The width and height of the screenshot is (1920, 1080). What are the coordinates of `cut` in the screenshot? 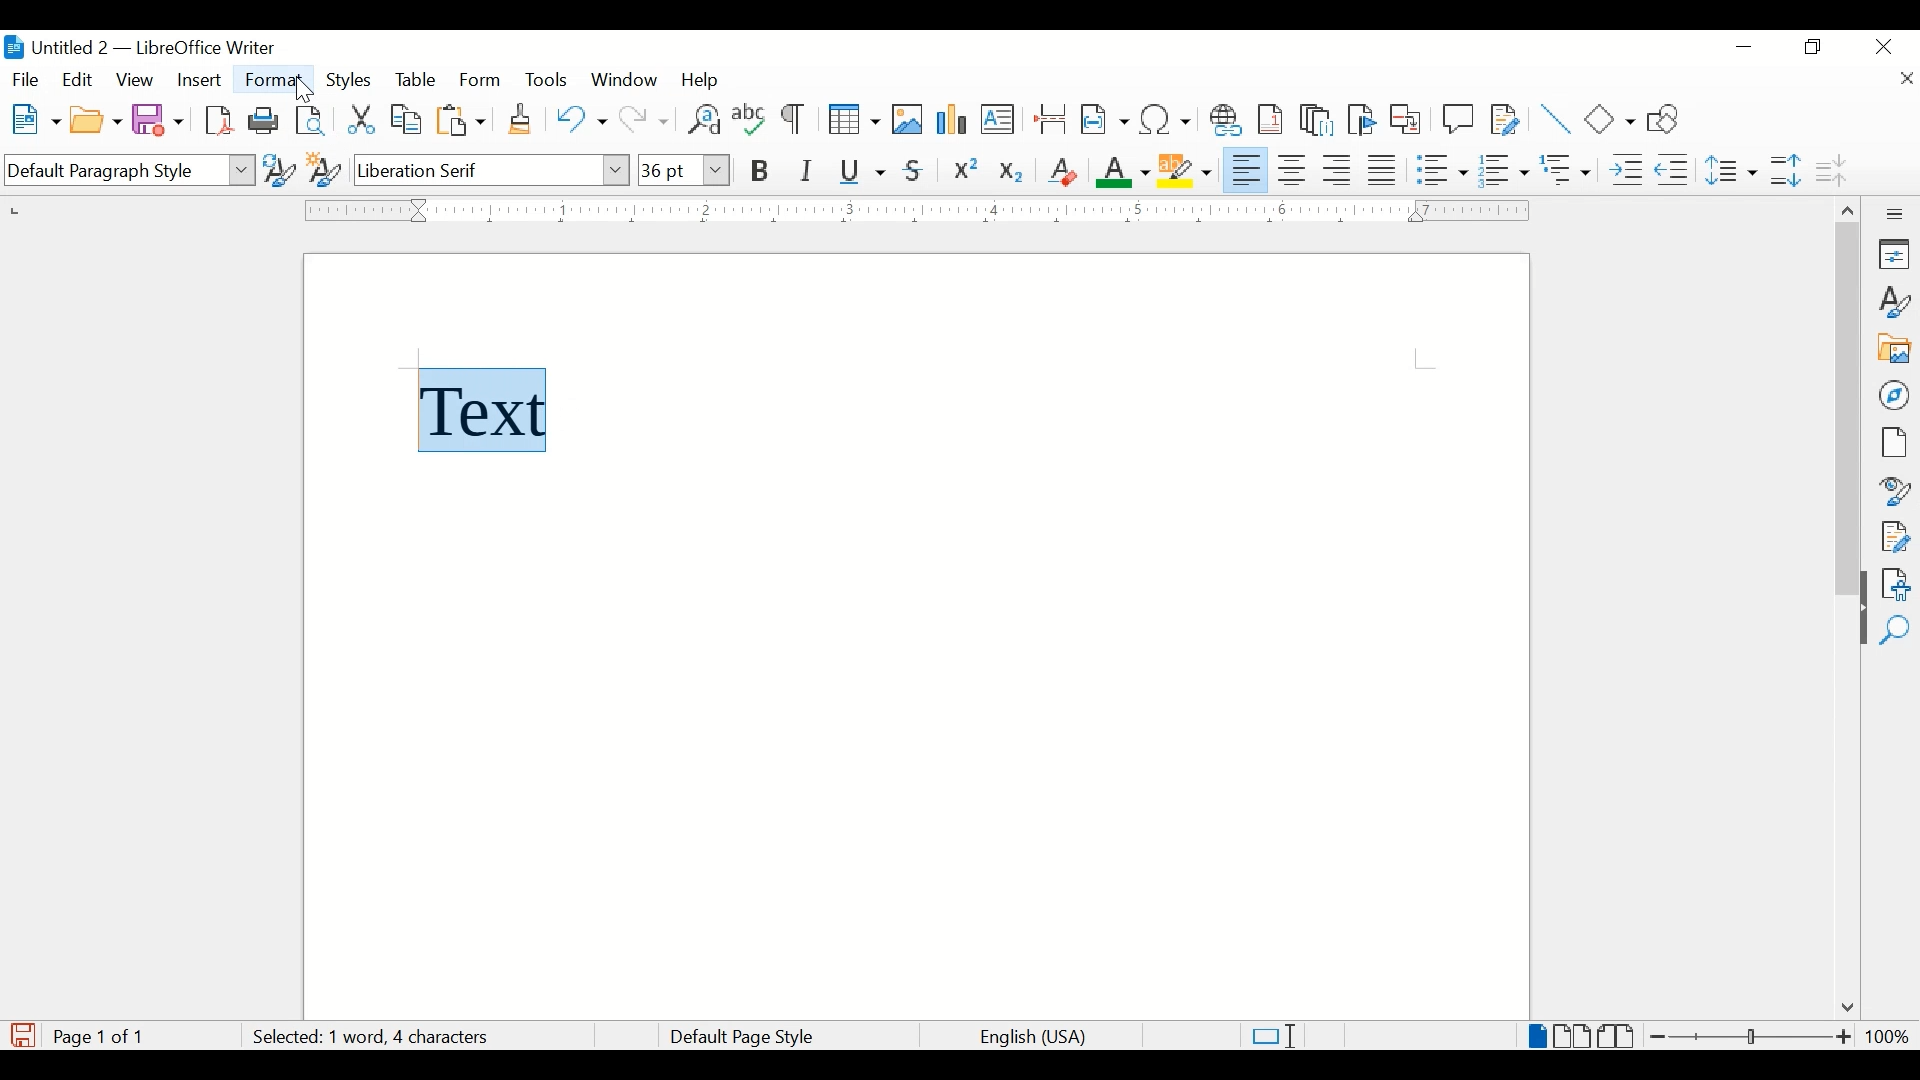 It's located at (362, 119).